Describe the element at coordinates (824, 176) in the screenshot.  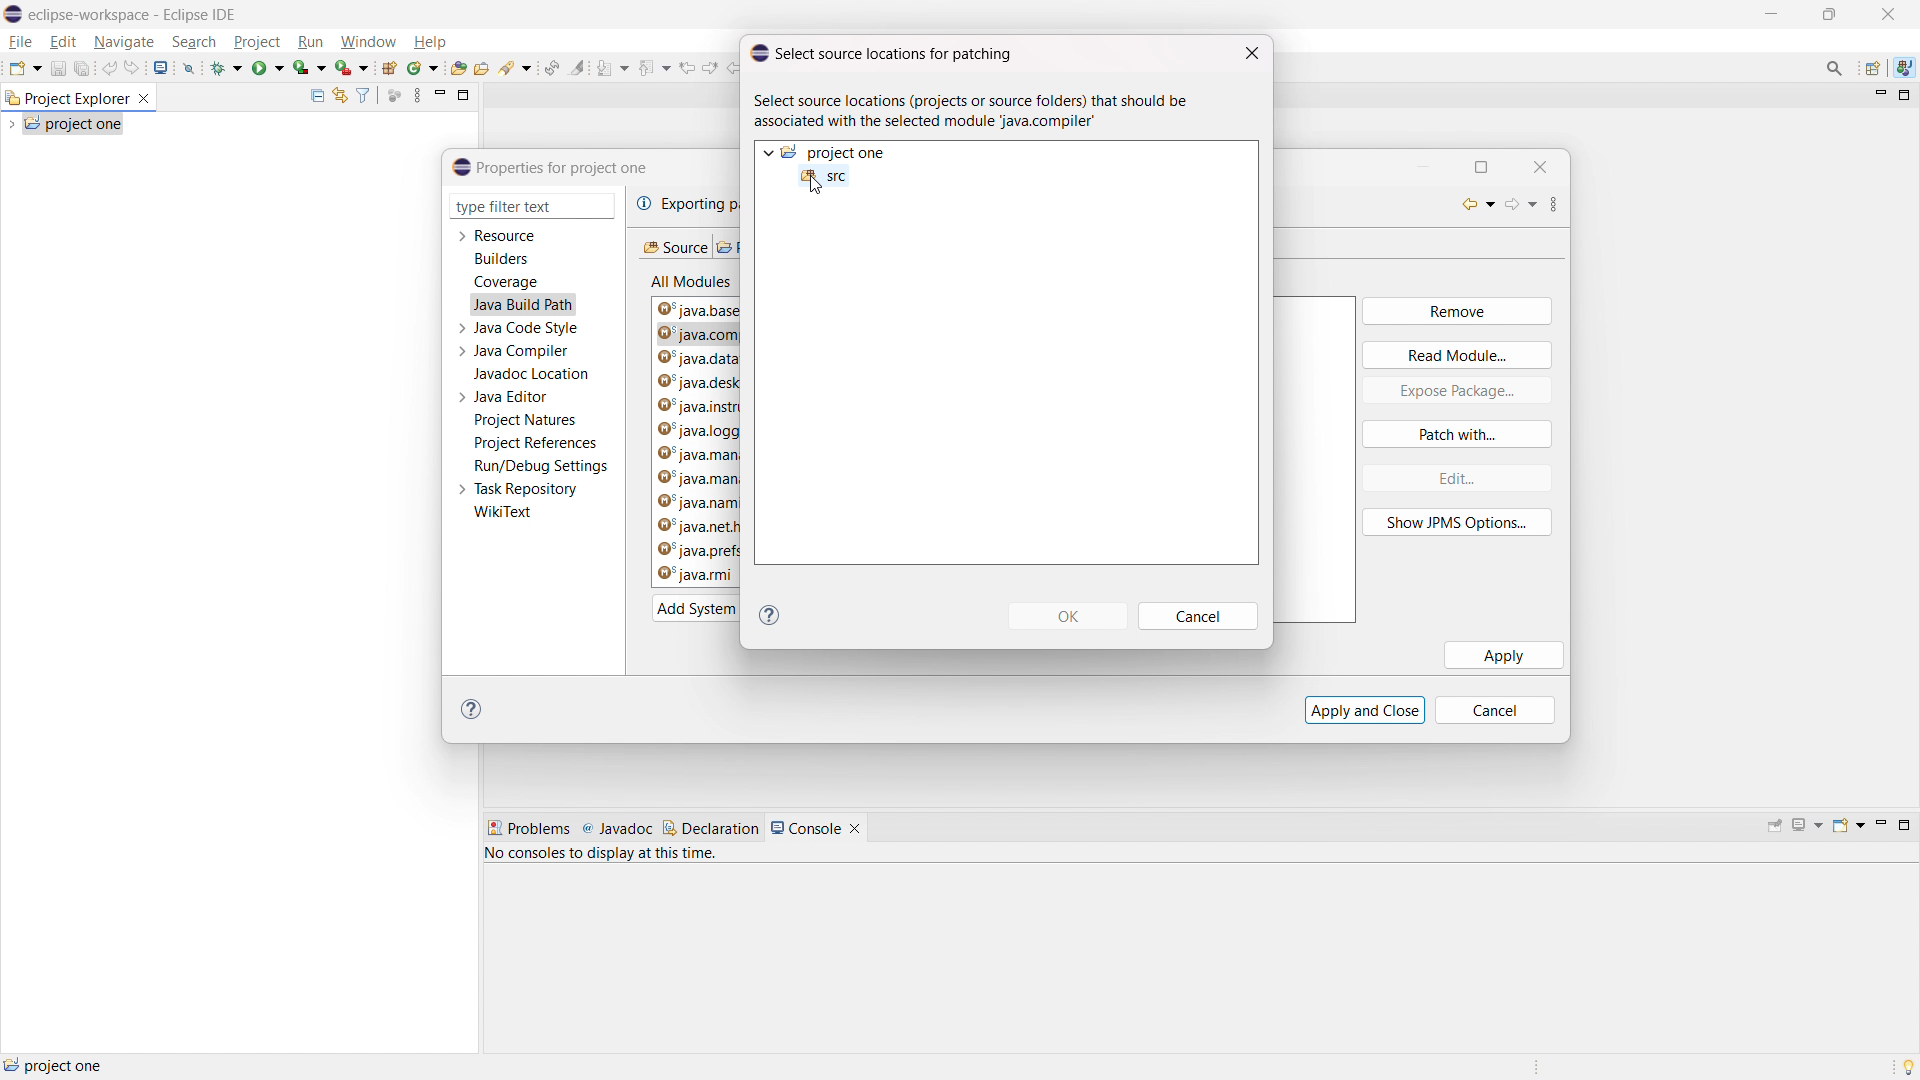
I see `src subfolder` at that location.